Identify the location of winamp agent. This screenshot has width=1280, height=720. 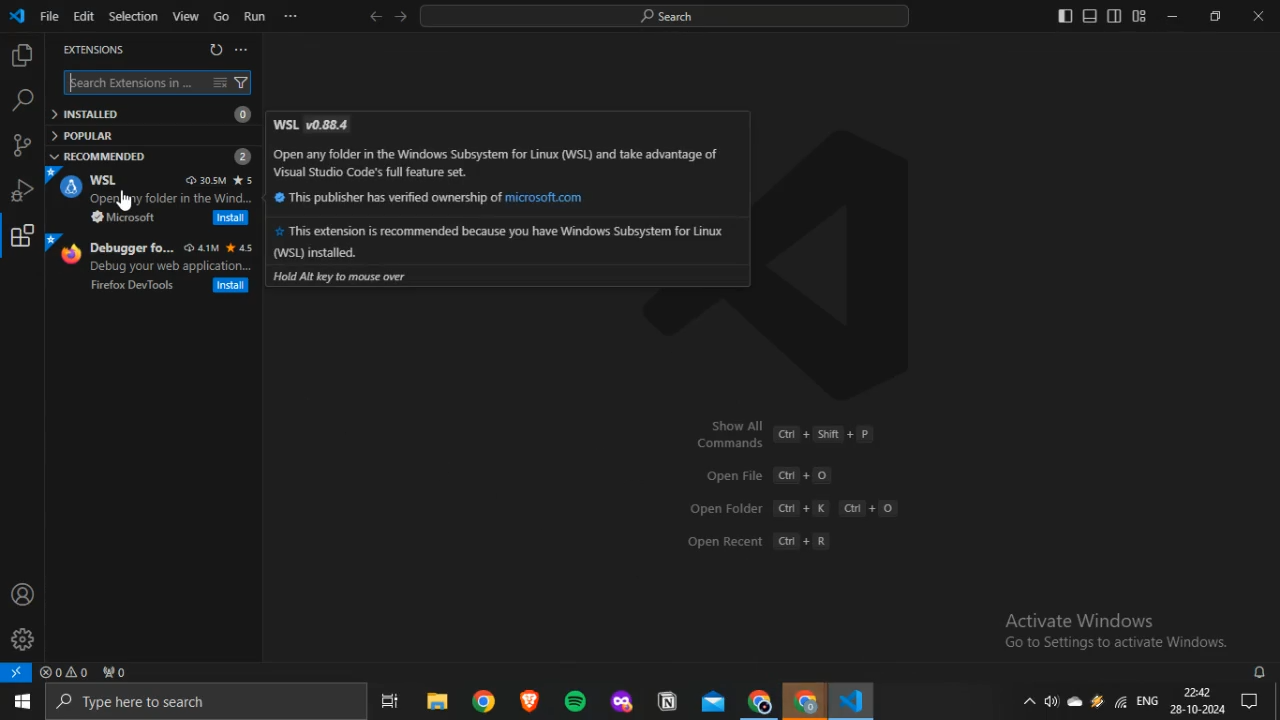
(1097, 701).